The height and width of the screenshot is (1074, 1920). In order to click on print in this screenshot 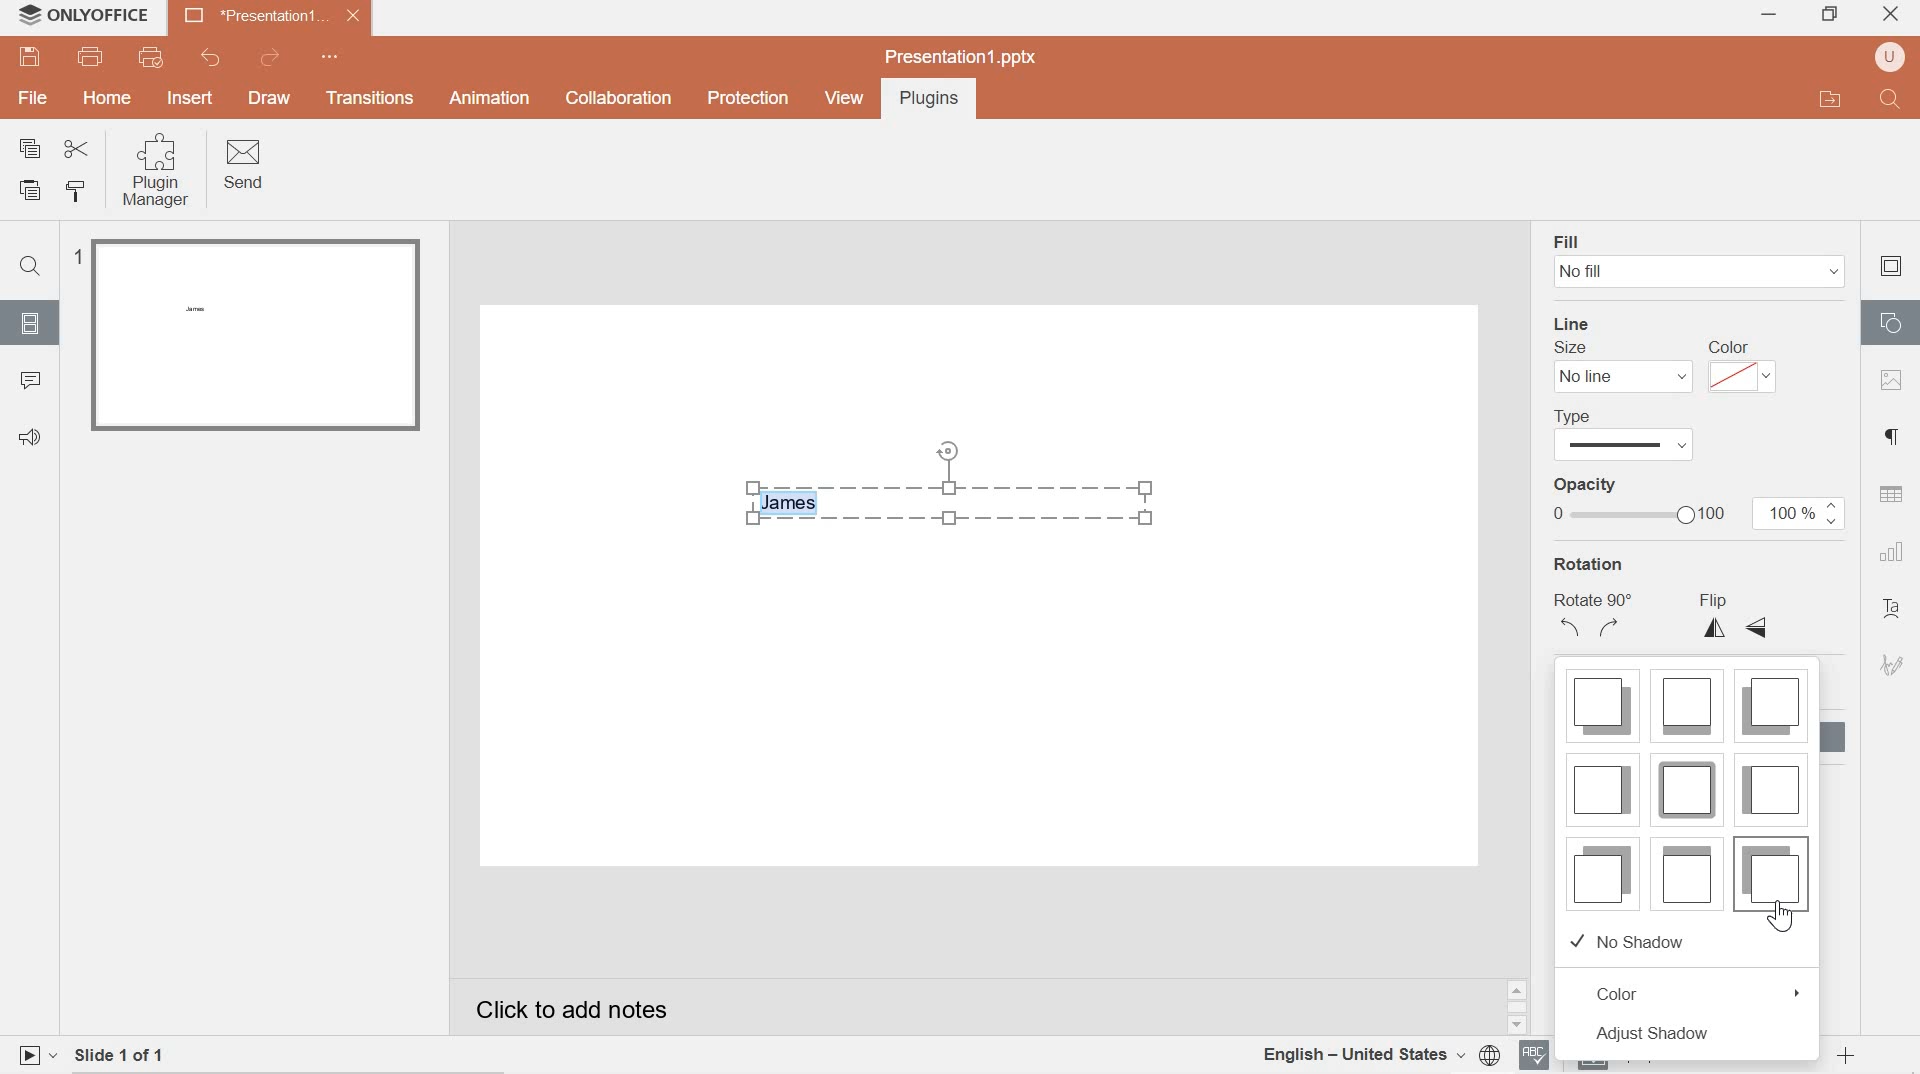, I will do `click(93, 58)`.